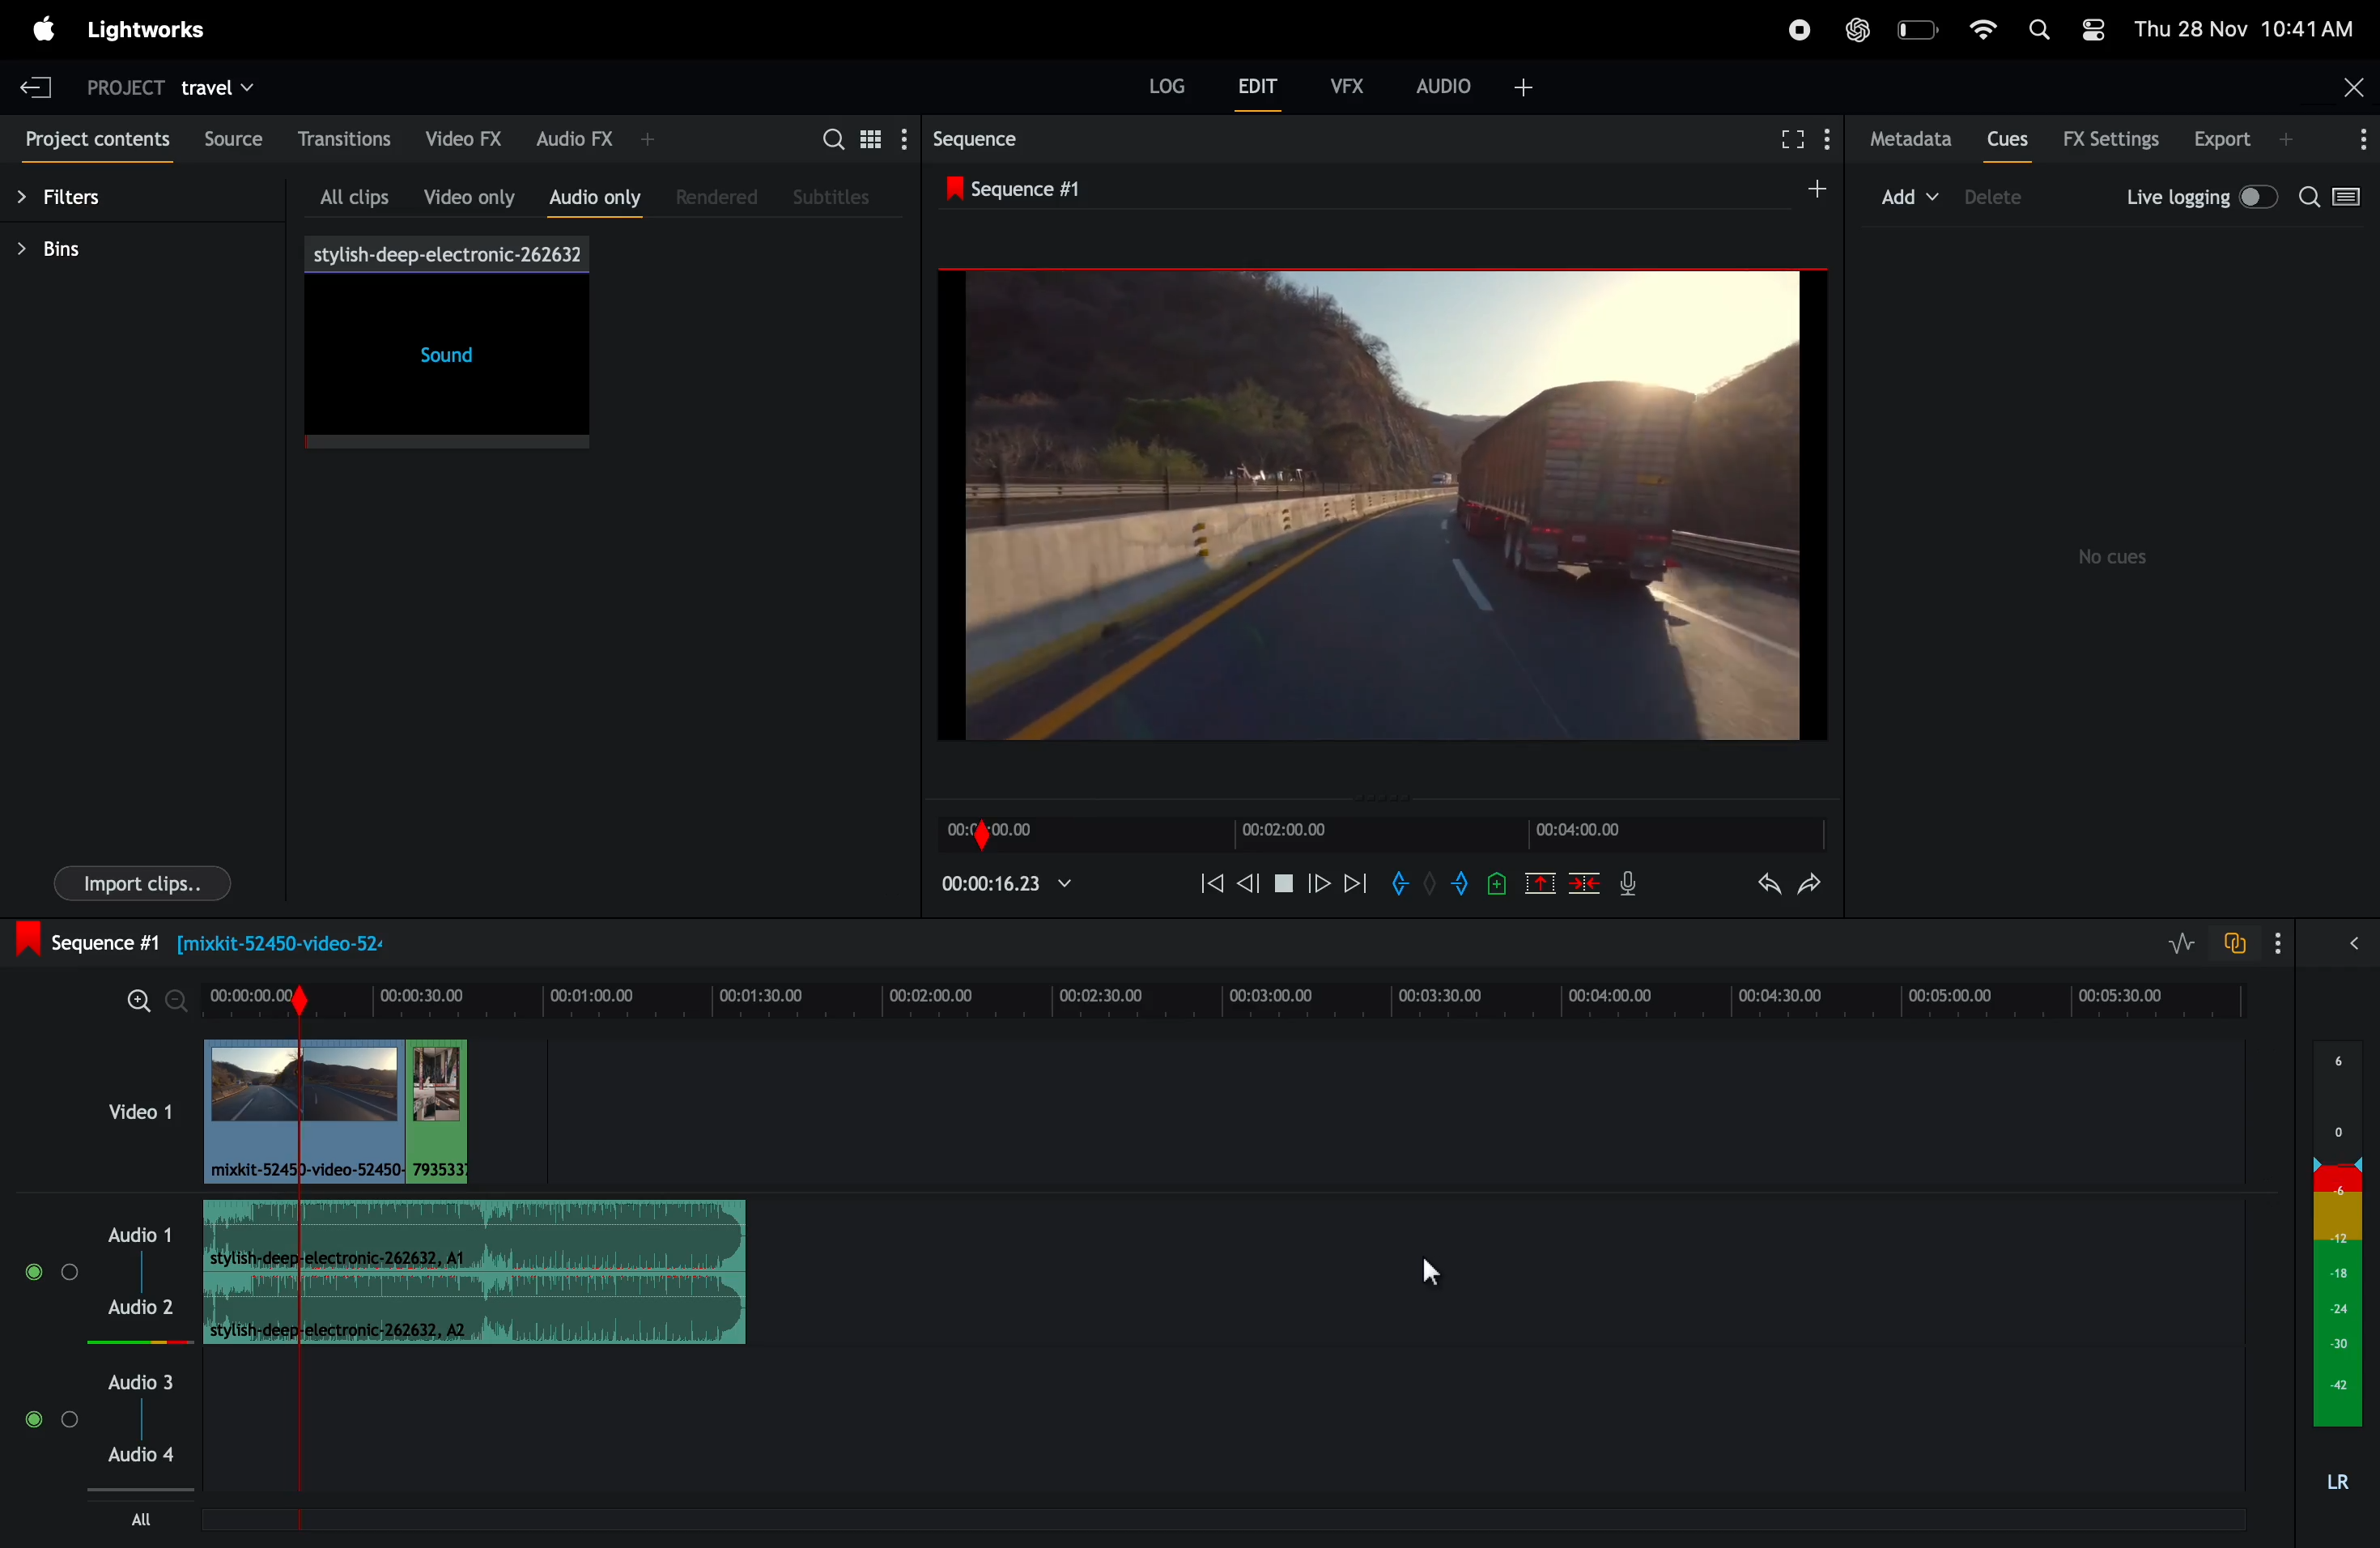 The width and height of the screenshot is (2380, 1548). Describe the element at coordinates (33, 1428) in the screenshot. I see `Mute/Unmute track` at that location.